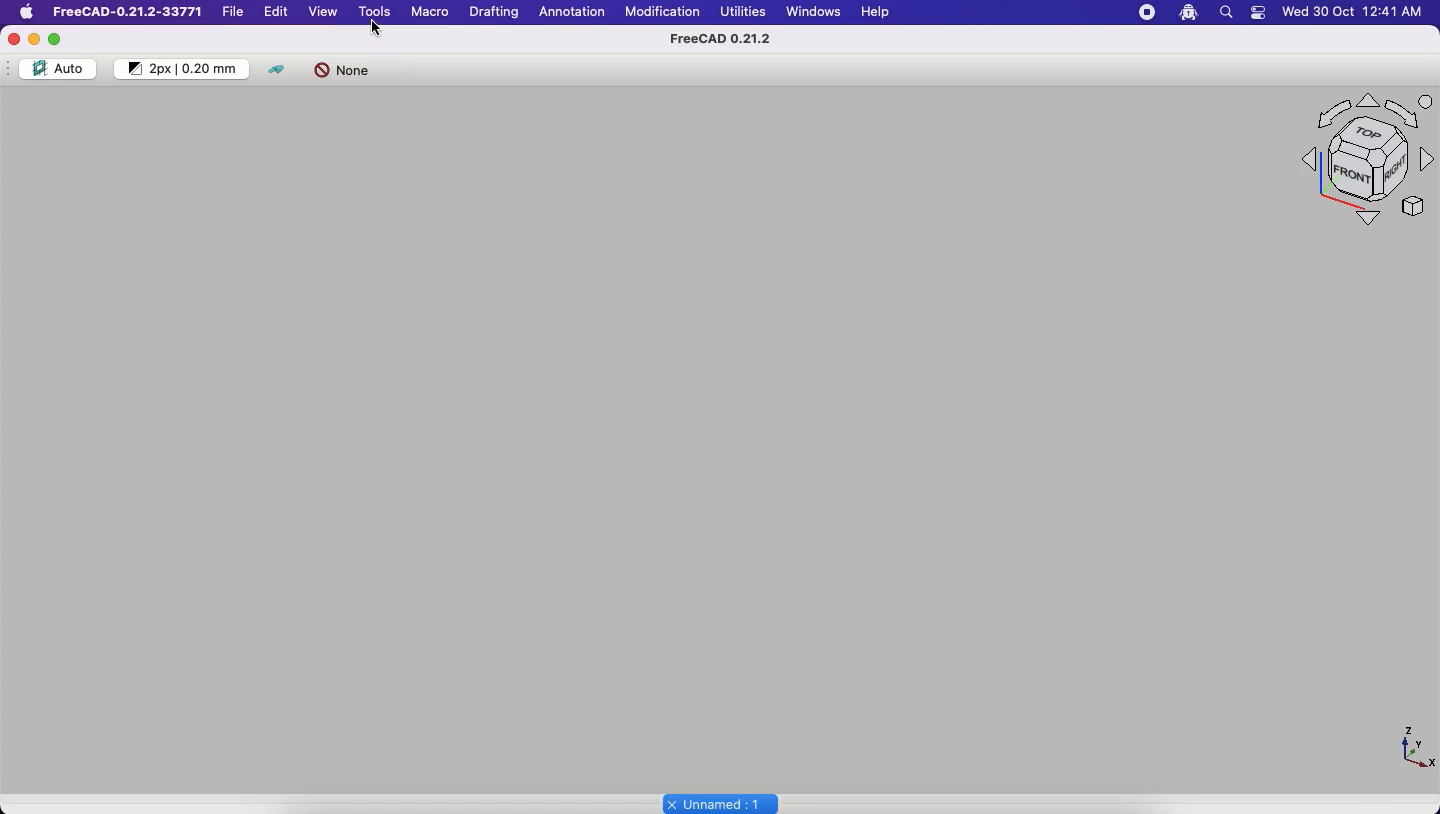  I want to click on Cursor, so click(376, 28).